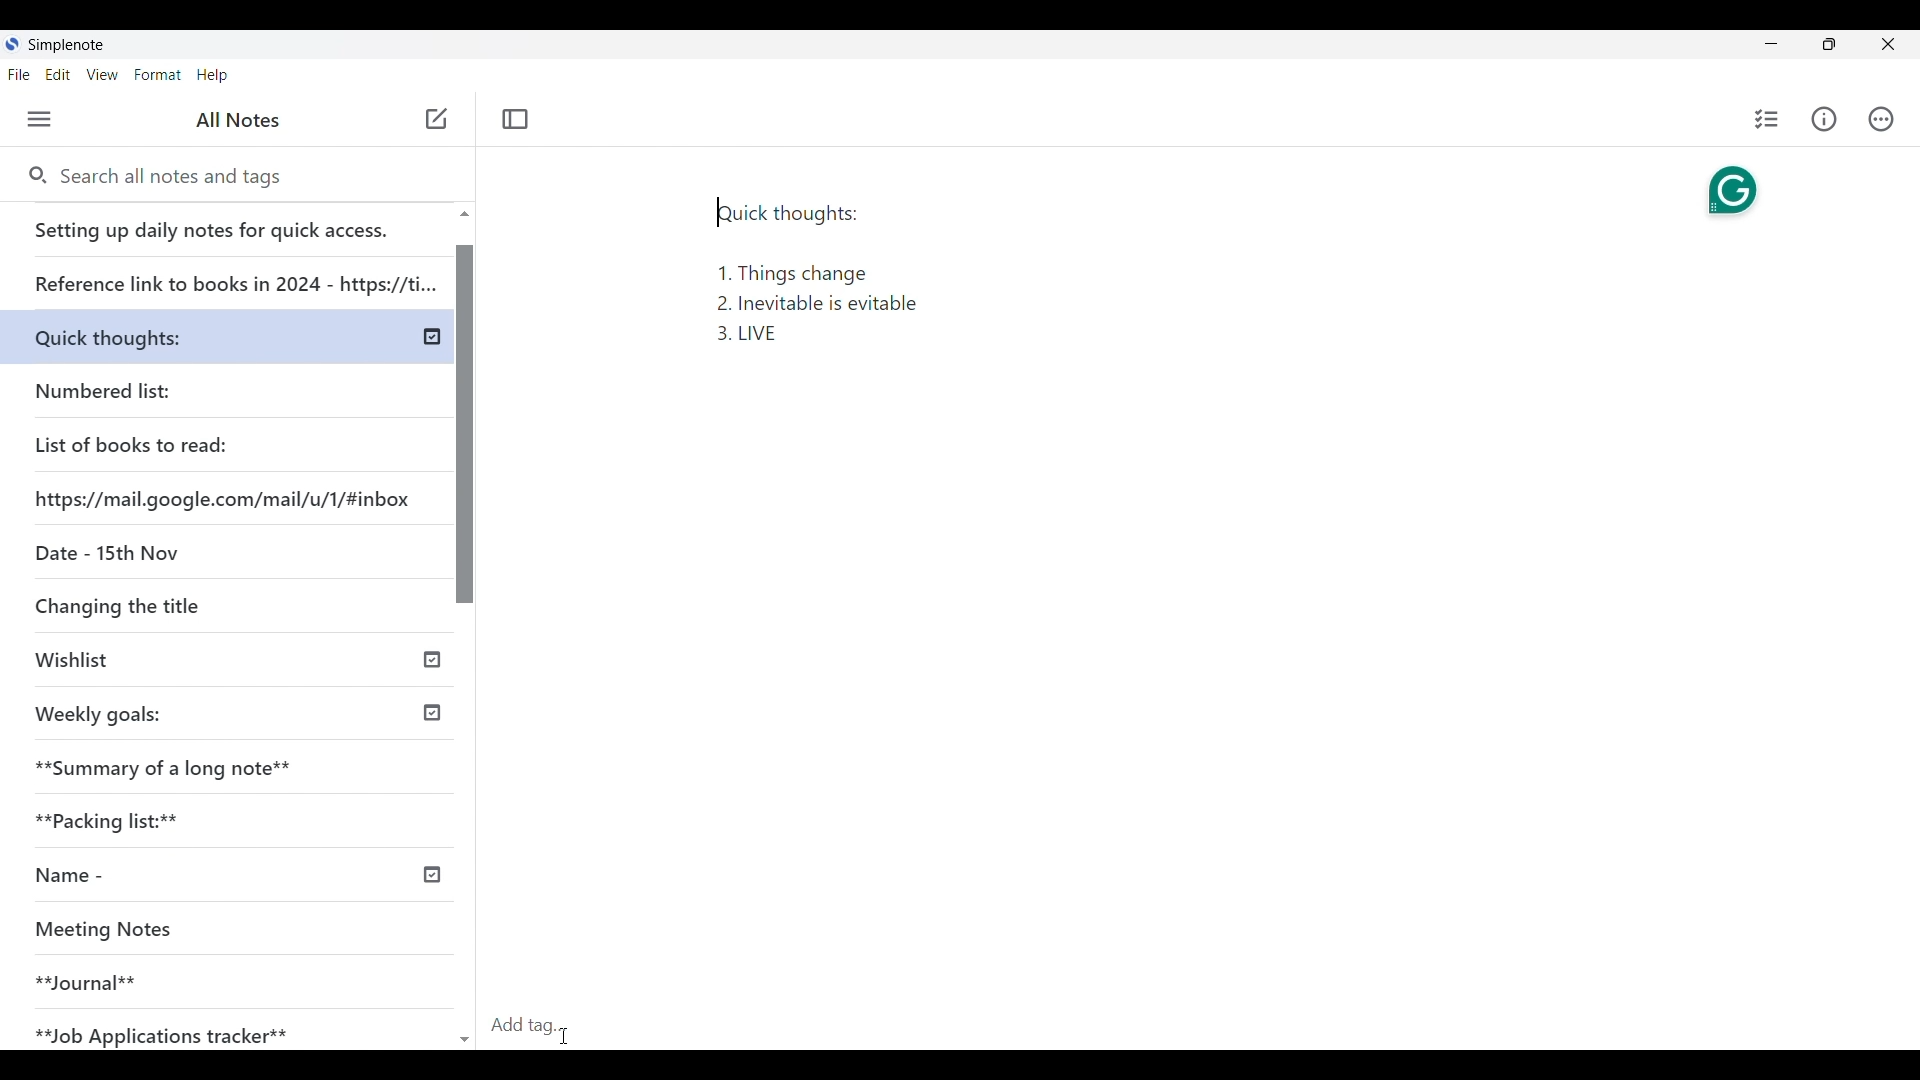  I want to click on Name, so click(143, 876).